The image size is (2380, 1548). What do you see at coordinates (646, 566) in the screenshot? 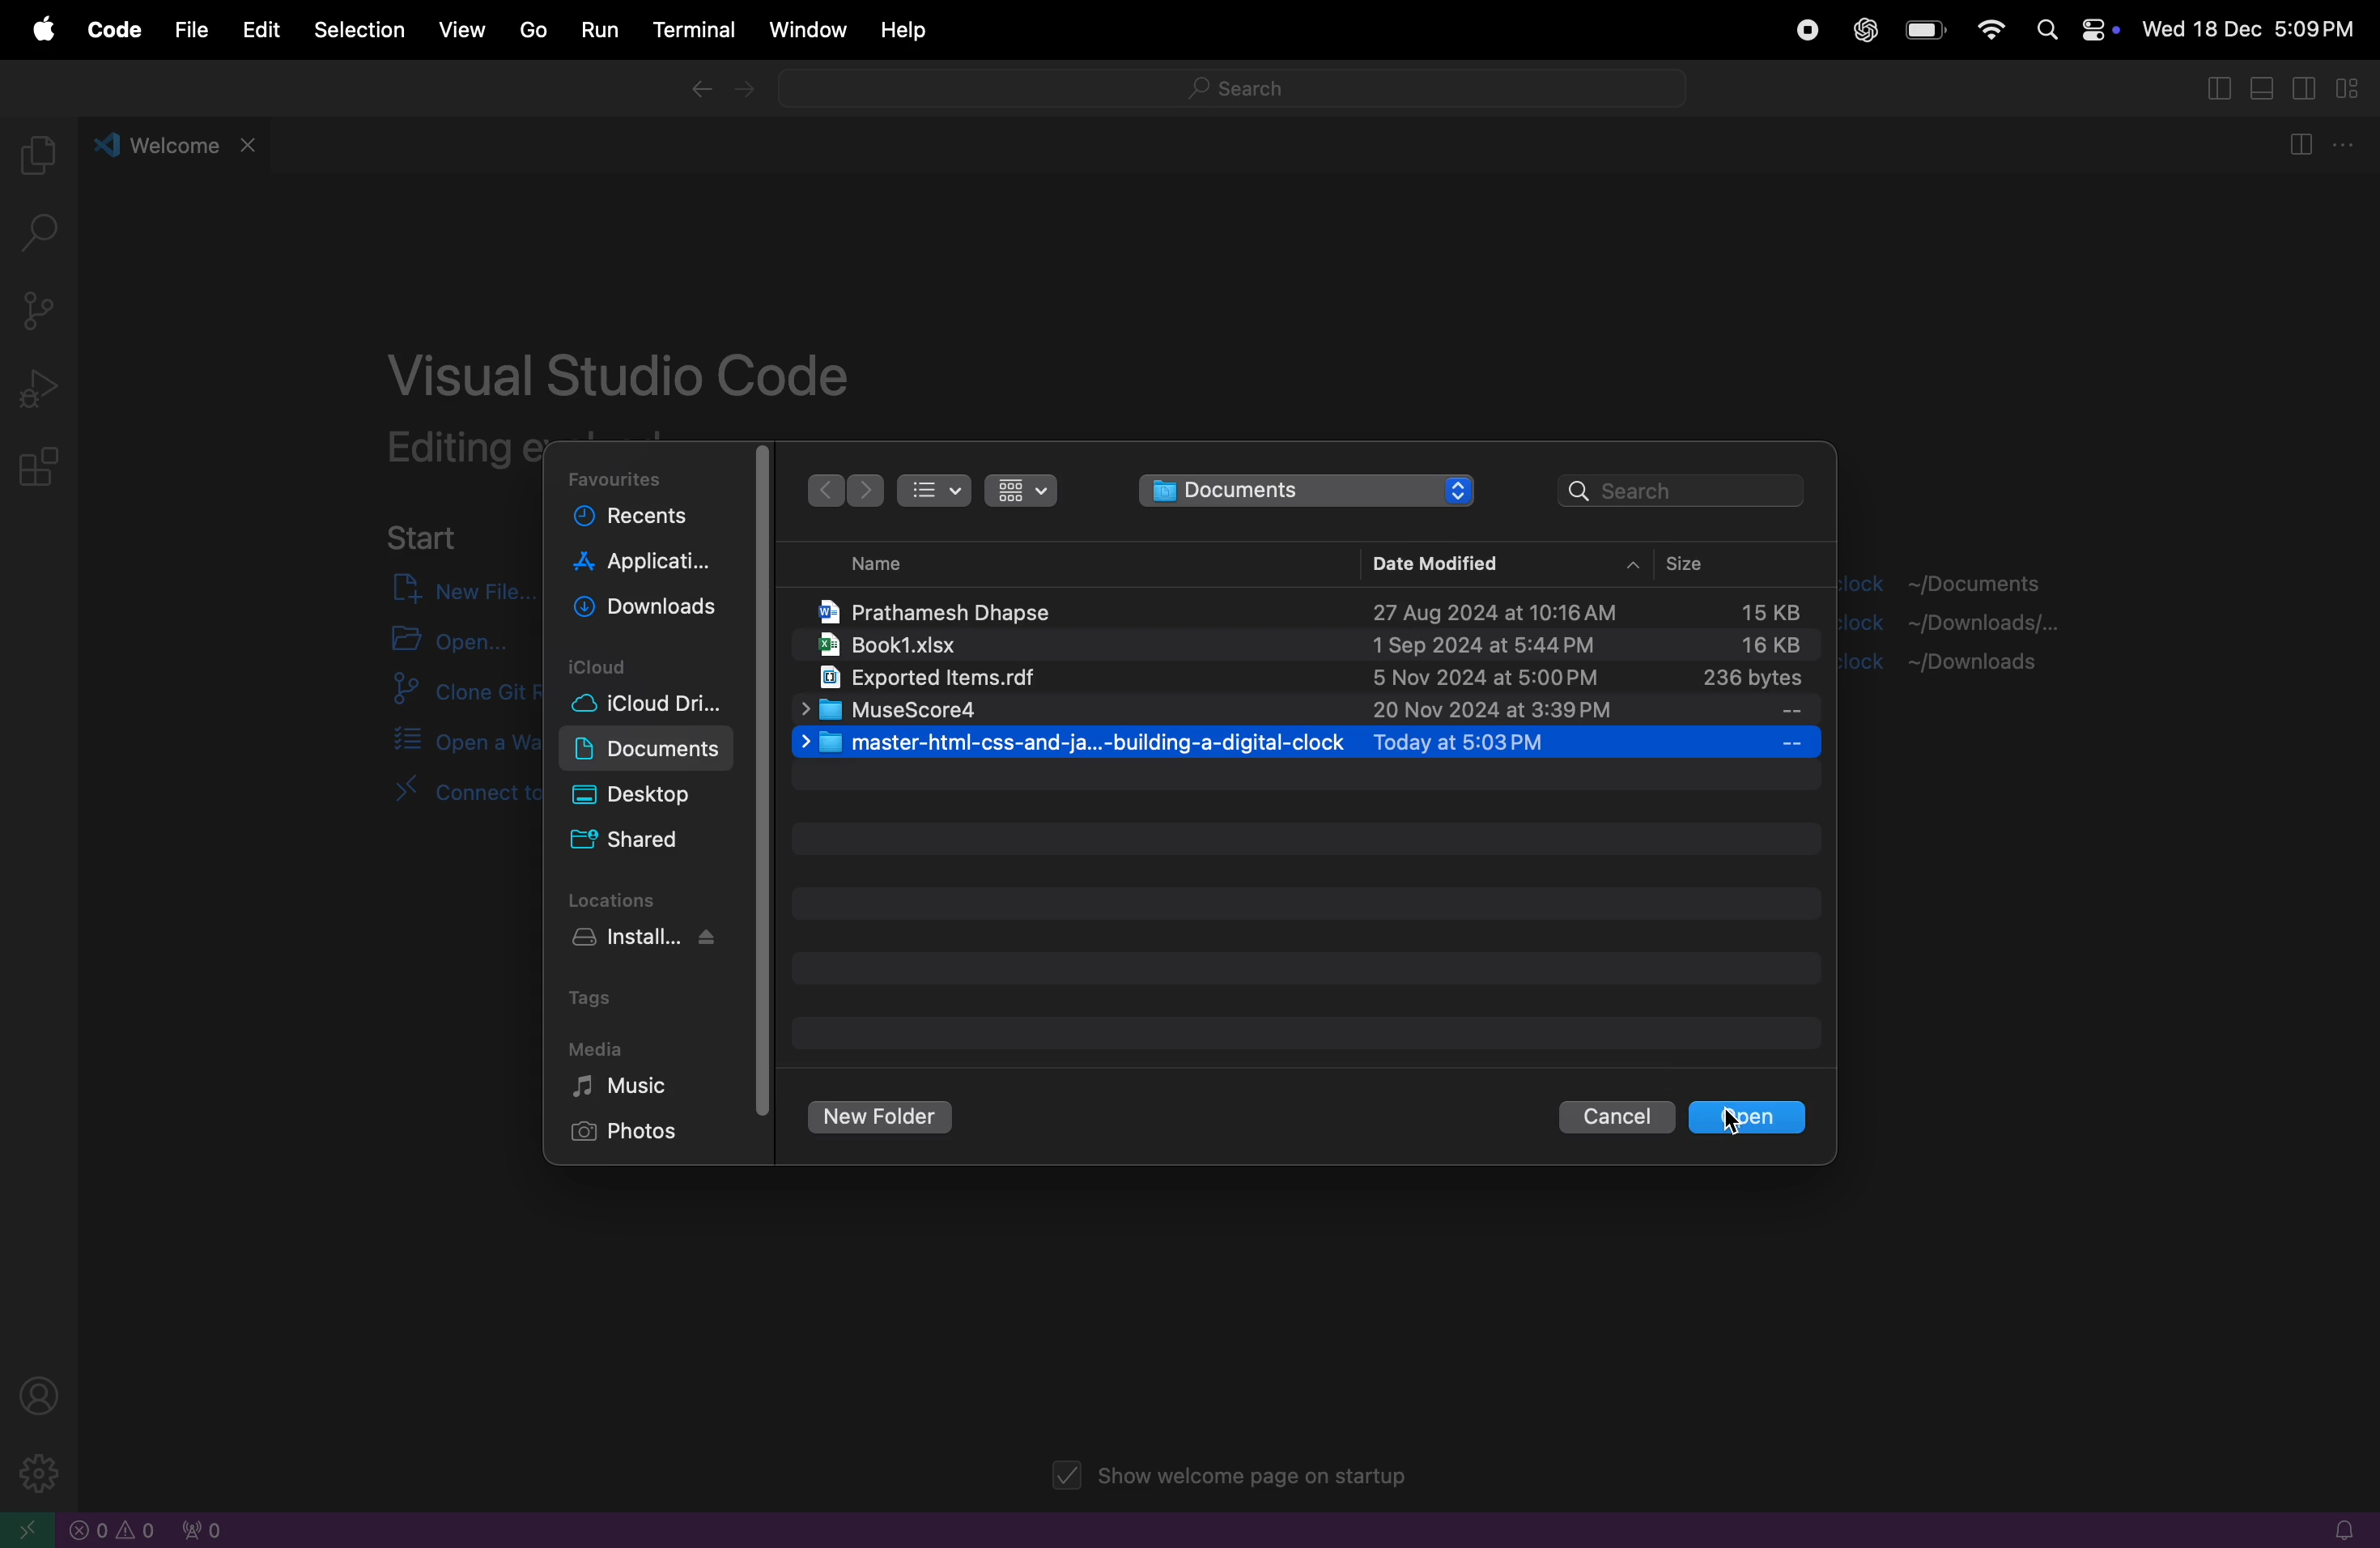
I see `applications` at bounding box center [646, 566].